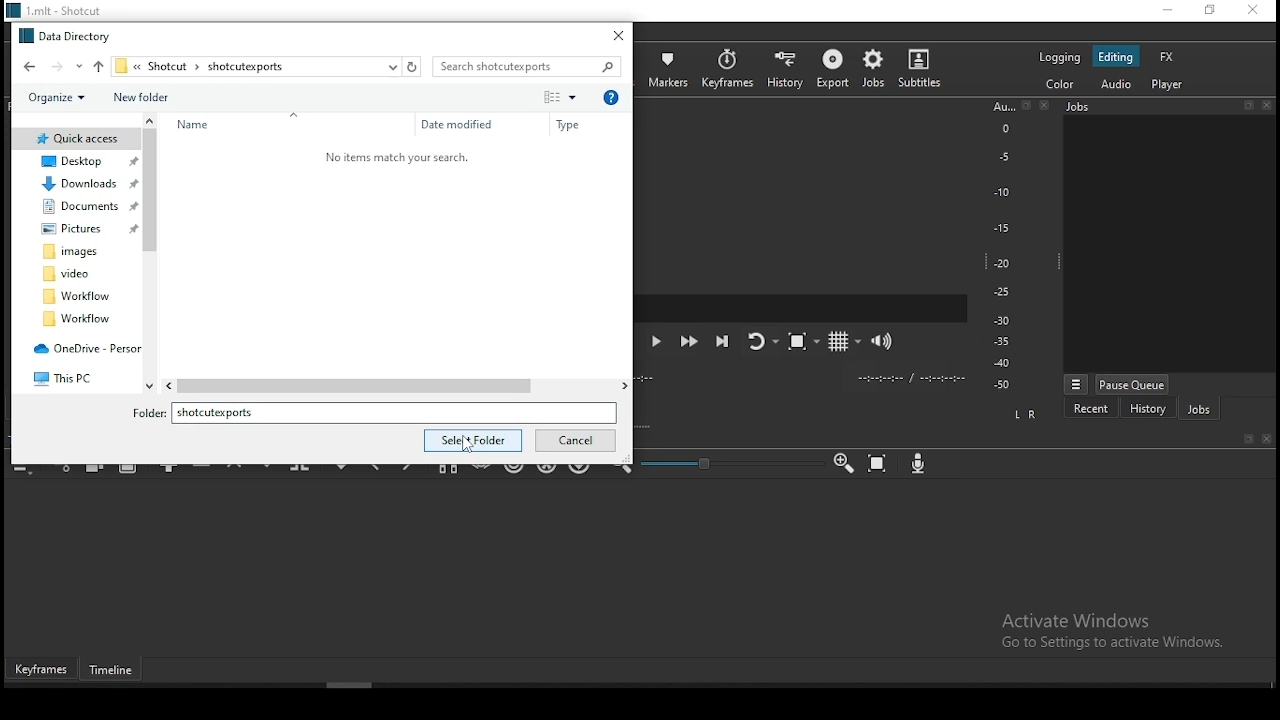  What do you see at coordinates (75, 252) in the screenshot?
I see `local folder` at bounding box center [75, 252].